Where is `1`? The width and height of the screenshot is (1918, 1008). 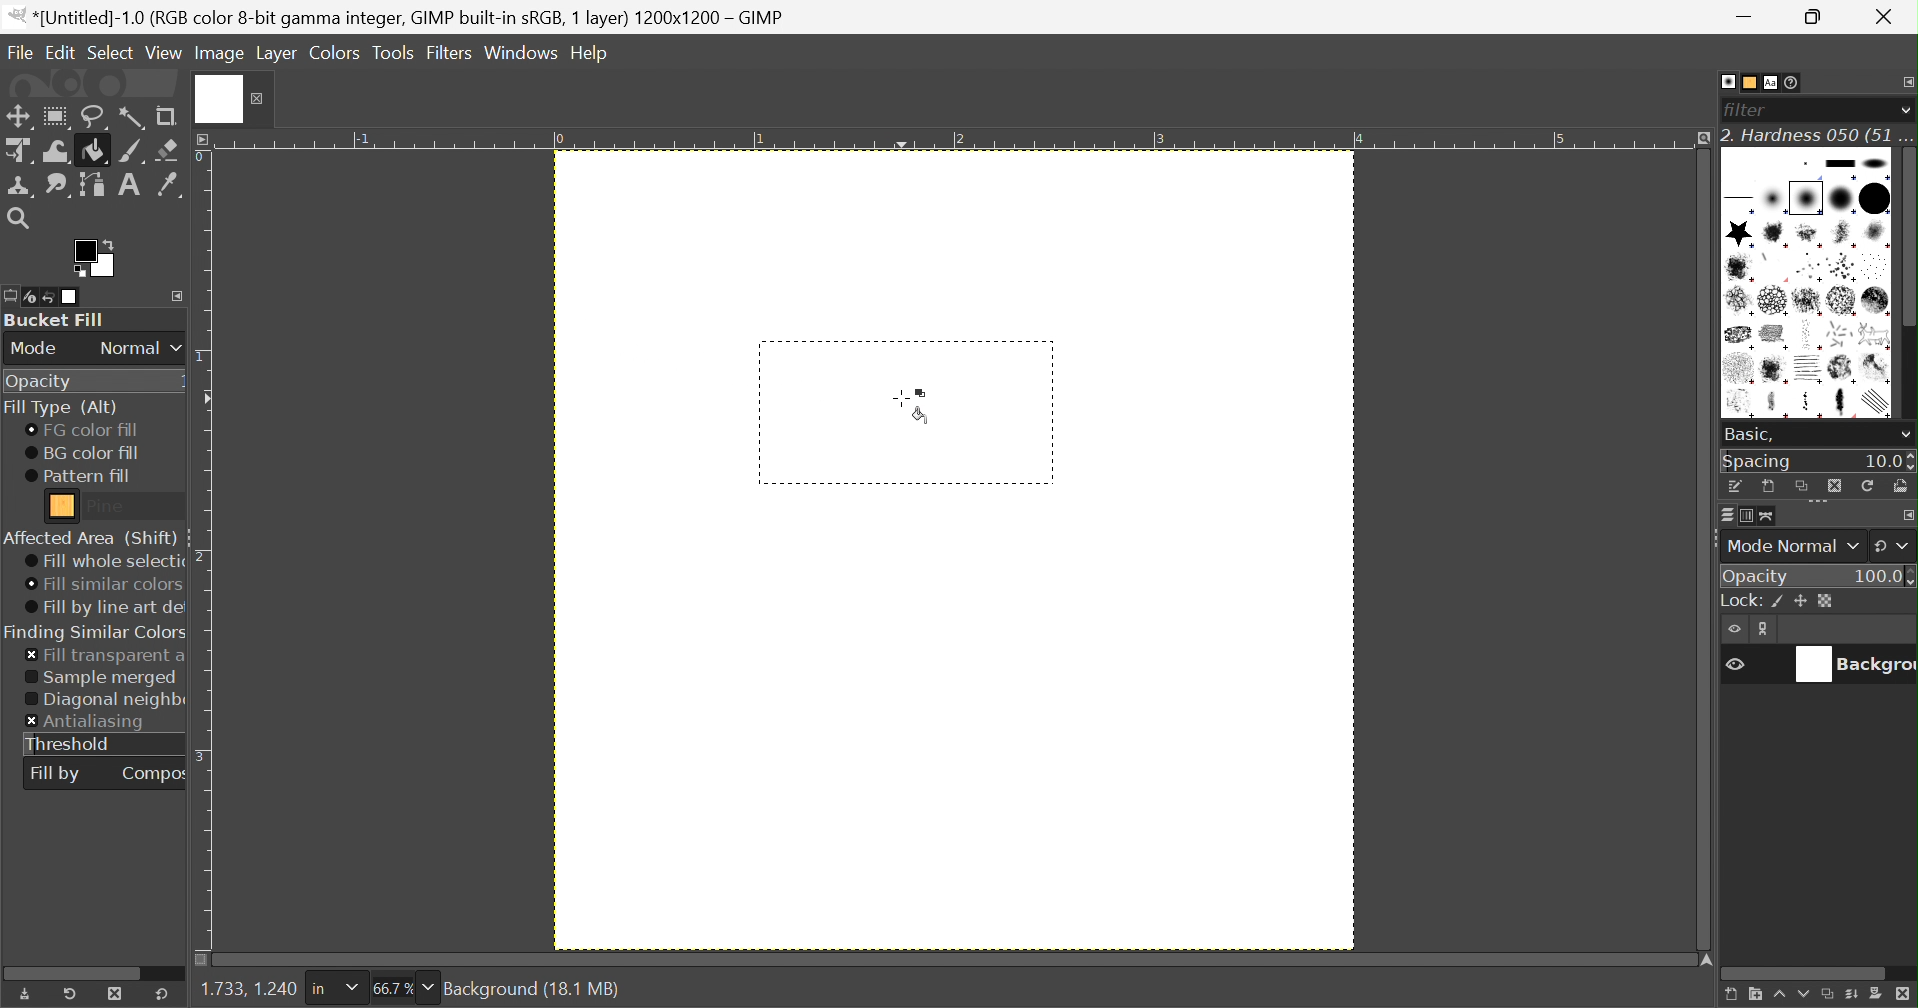 1 is located at coordinates (202, 359).